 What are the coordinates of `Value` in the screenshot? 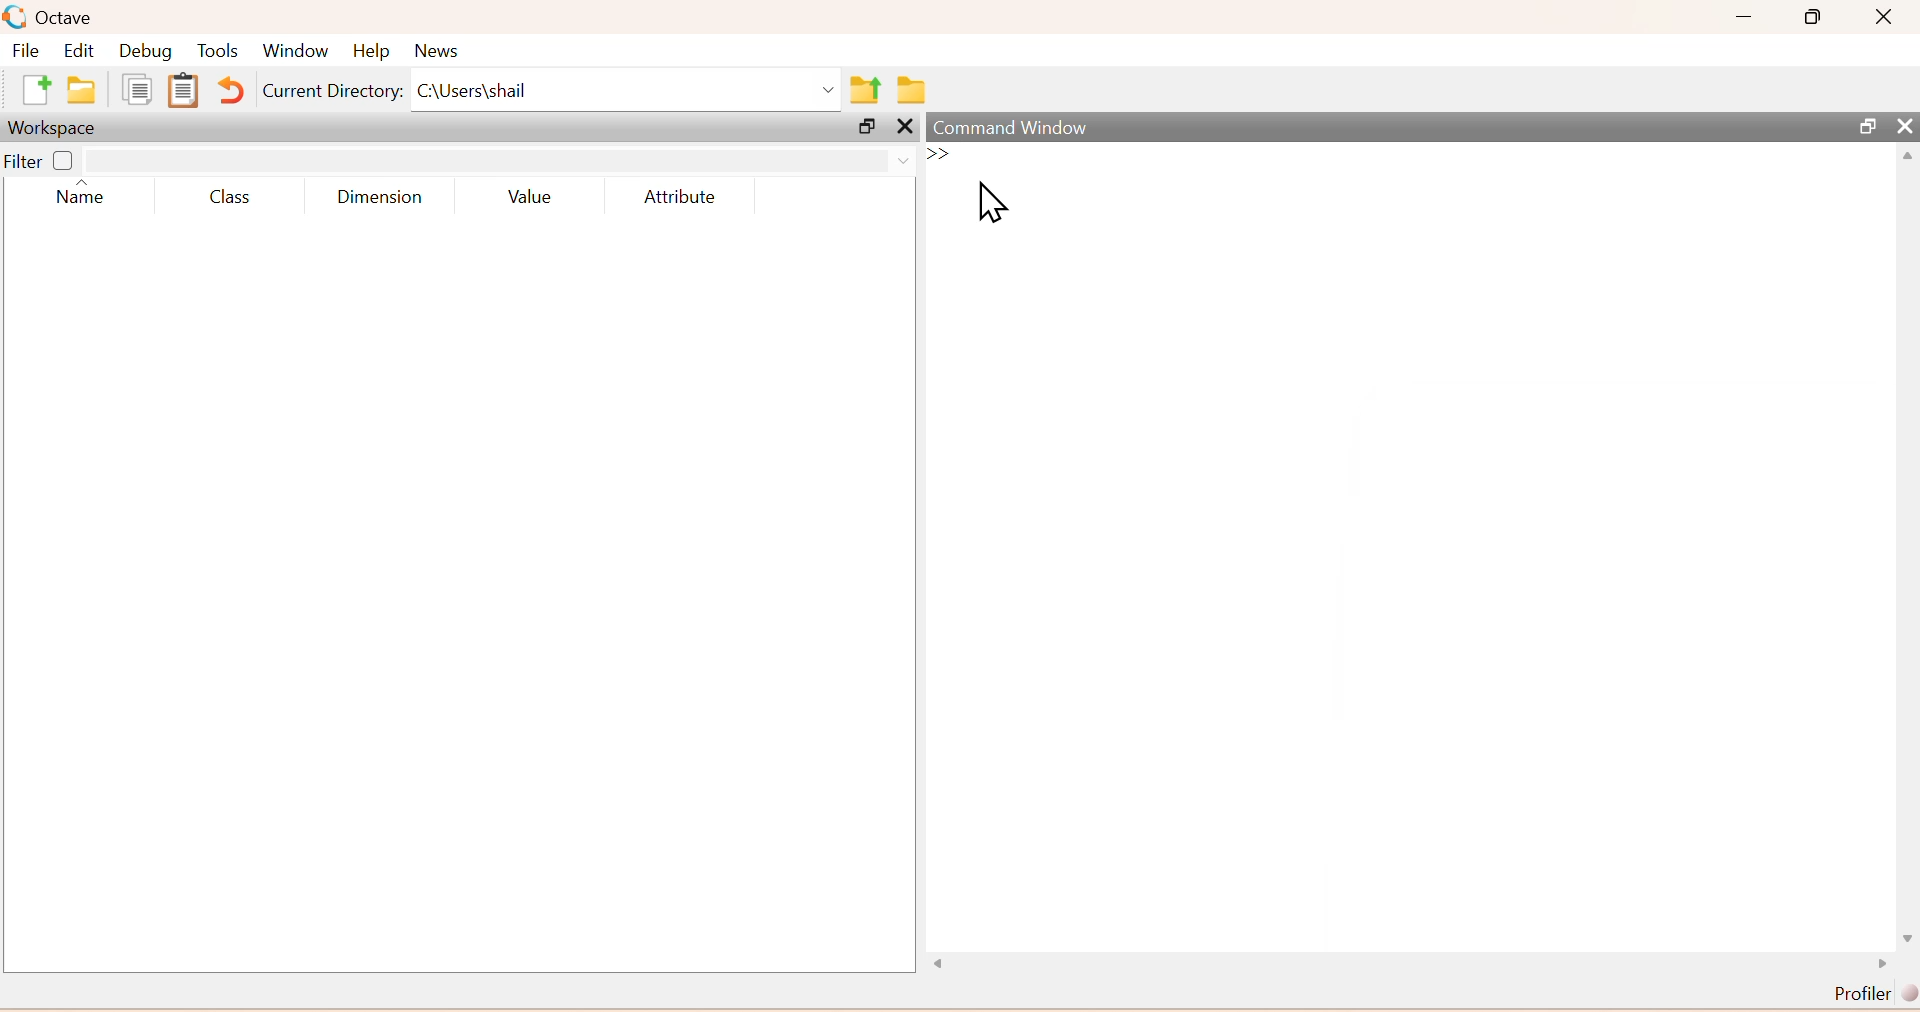 It's located at (530, 199).